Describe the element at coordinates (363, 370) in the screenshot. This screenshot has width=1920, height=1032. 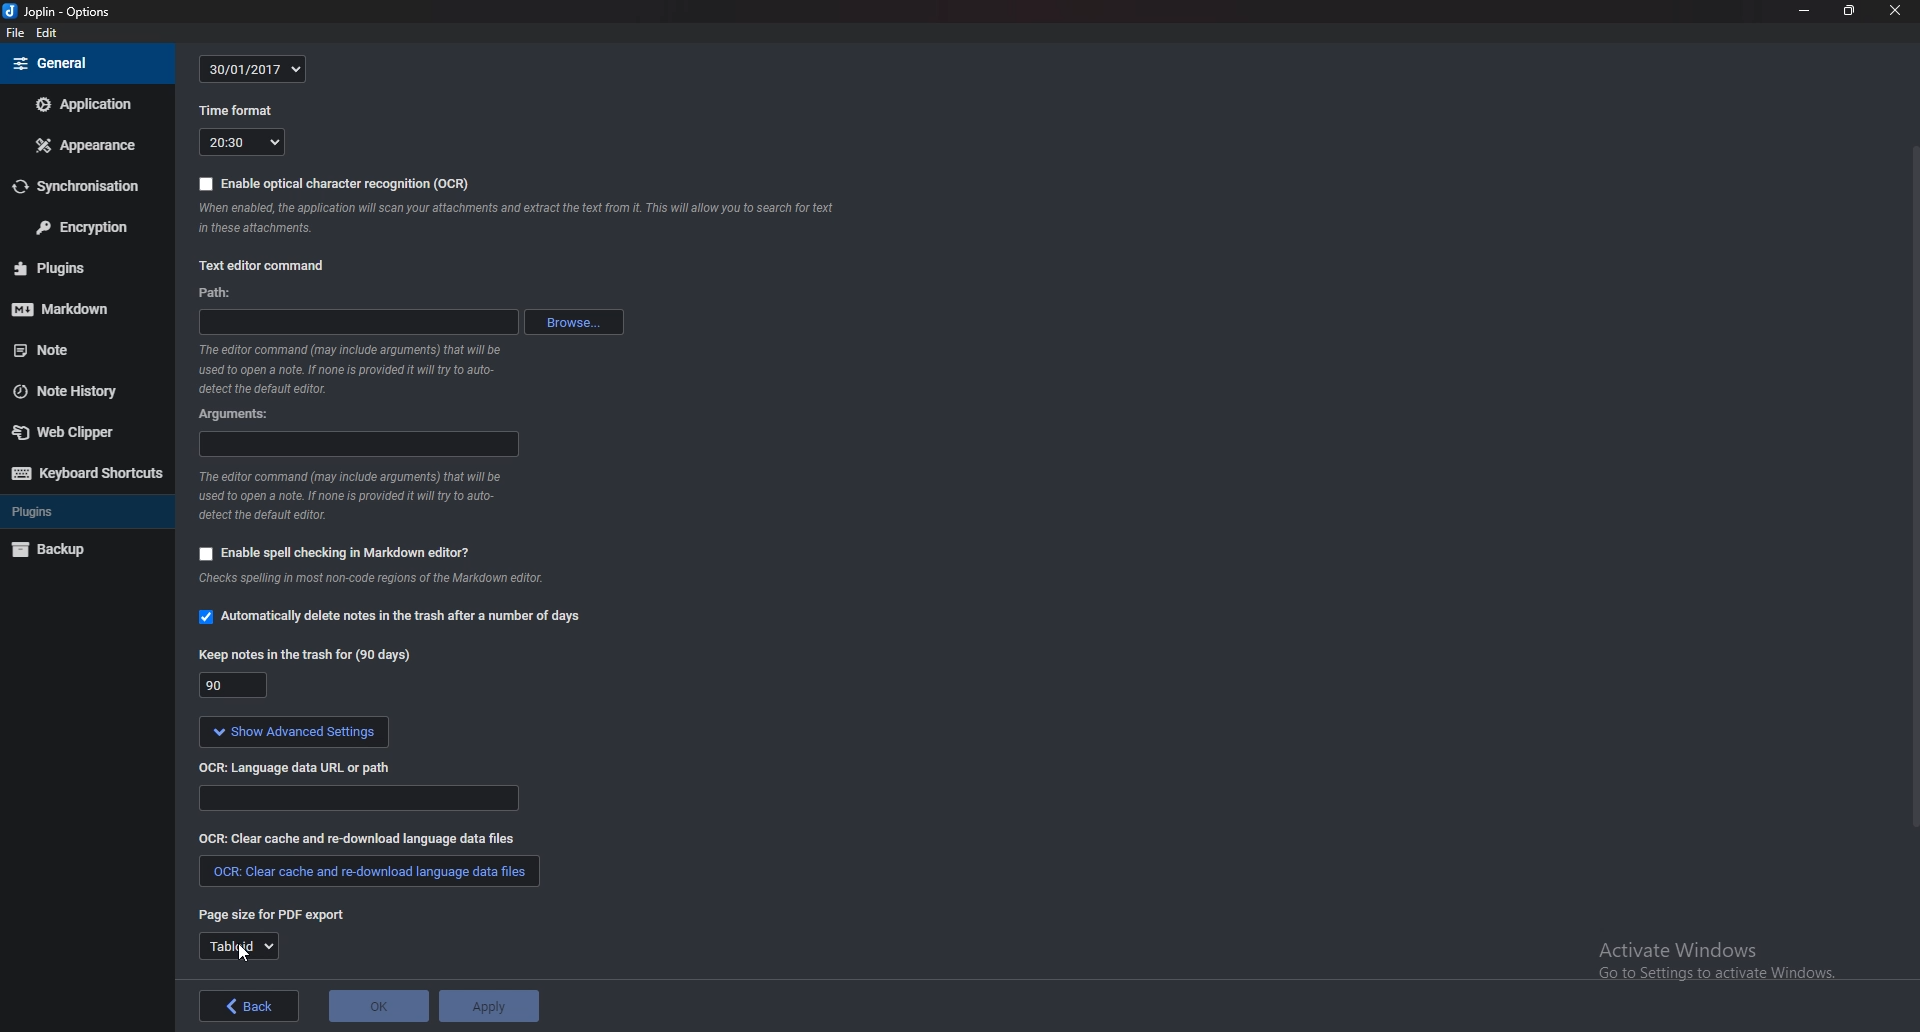
I see `info` at that location.